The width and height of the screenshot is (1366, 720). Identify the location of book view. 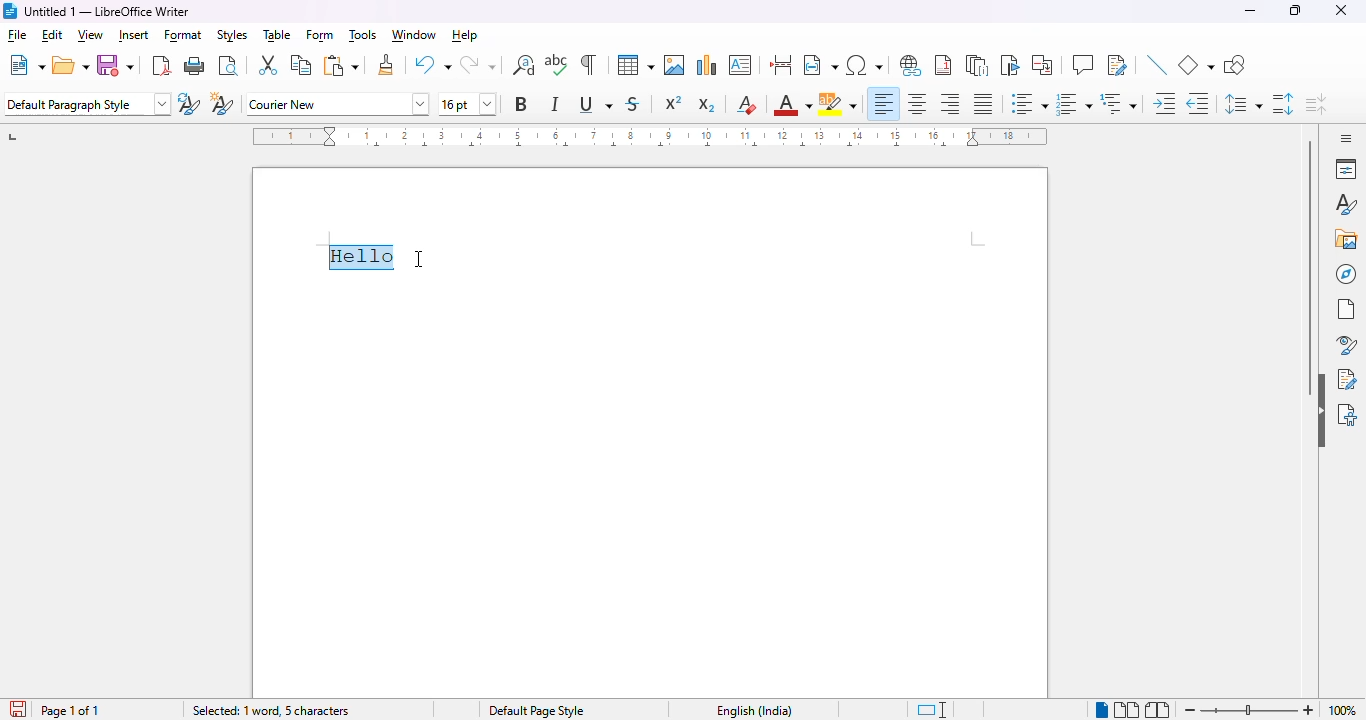
(1159, 709).